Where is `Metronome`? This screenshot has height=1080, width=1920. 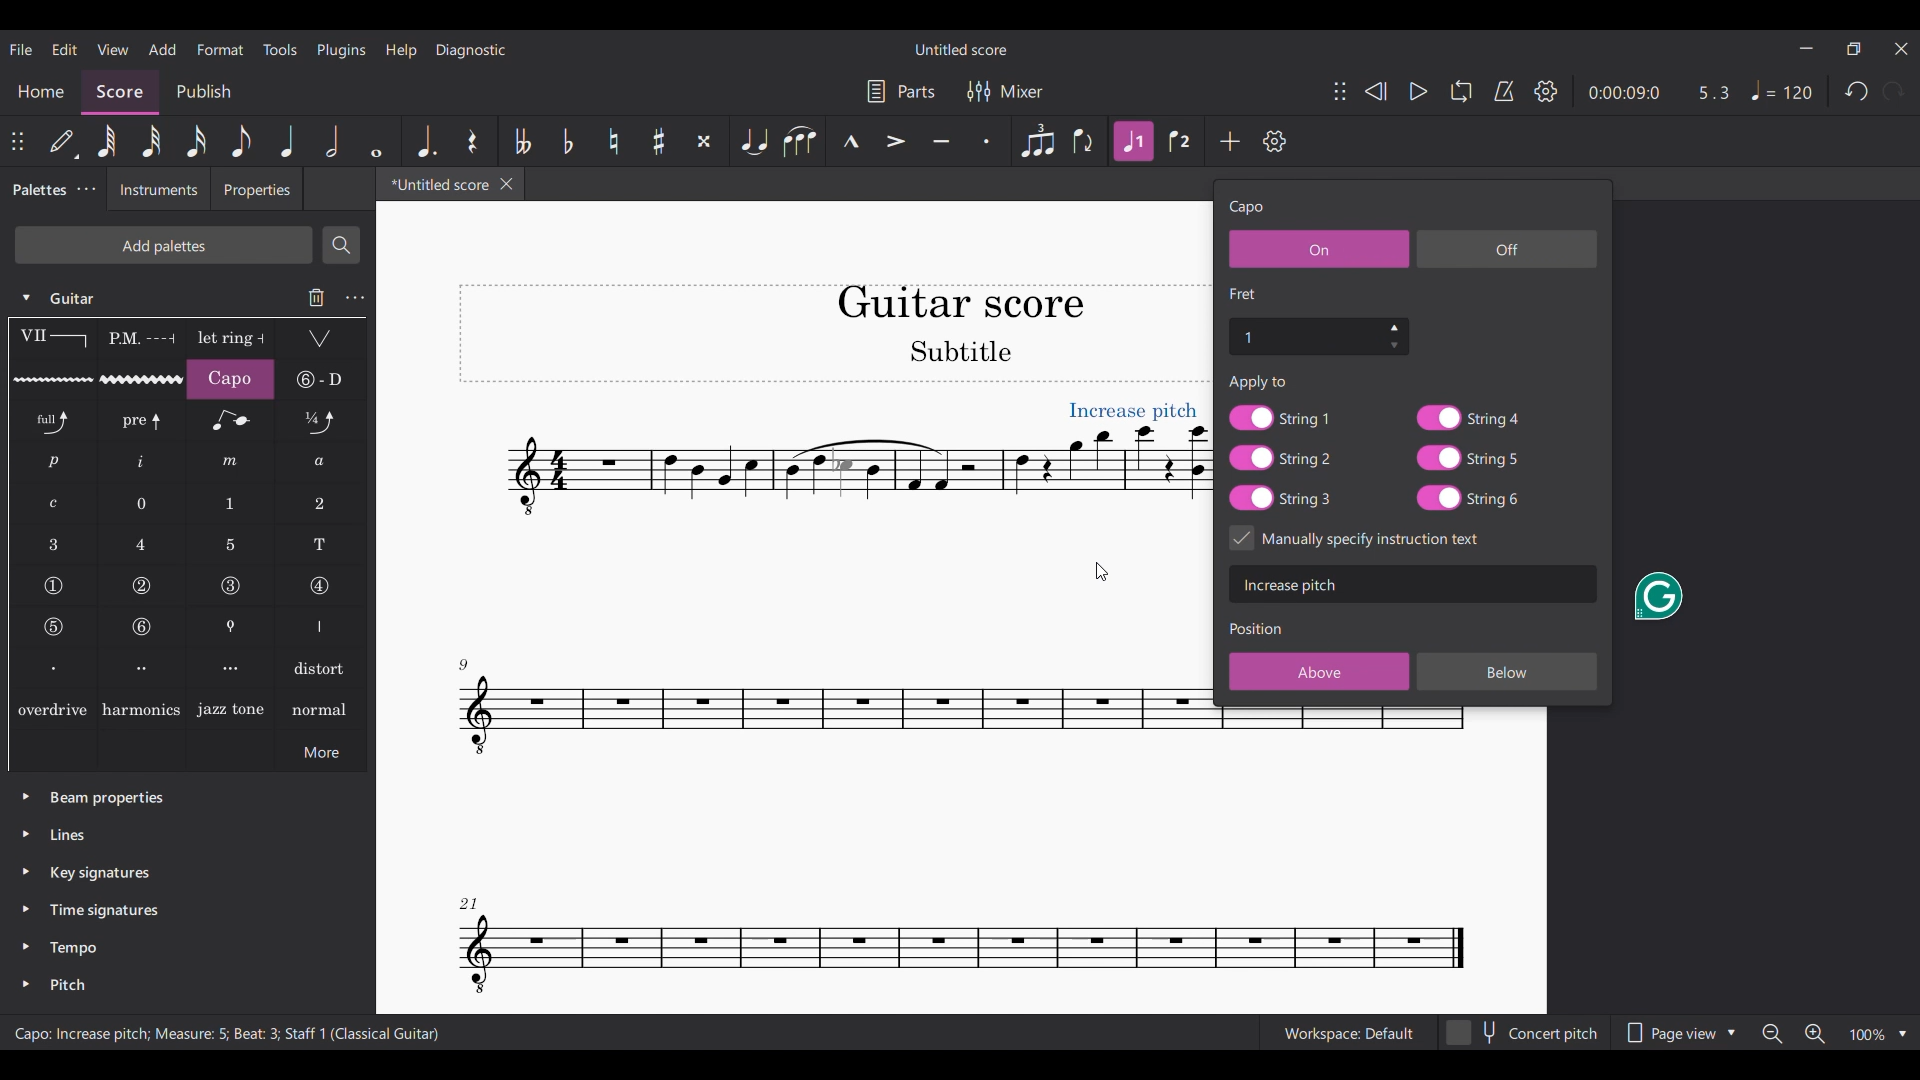 Metronome is located at coordinates (1504, 91).